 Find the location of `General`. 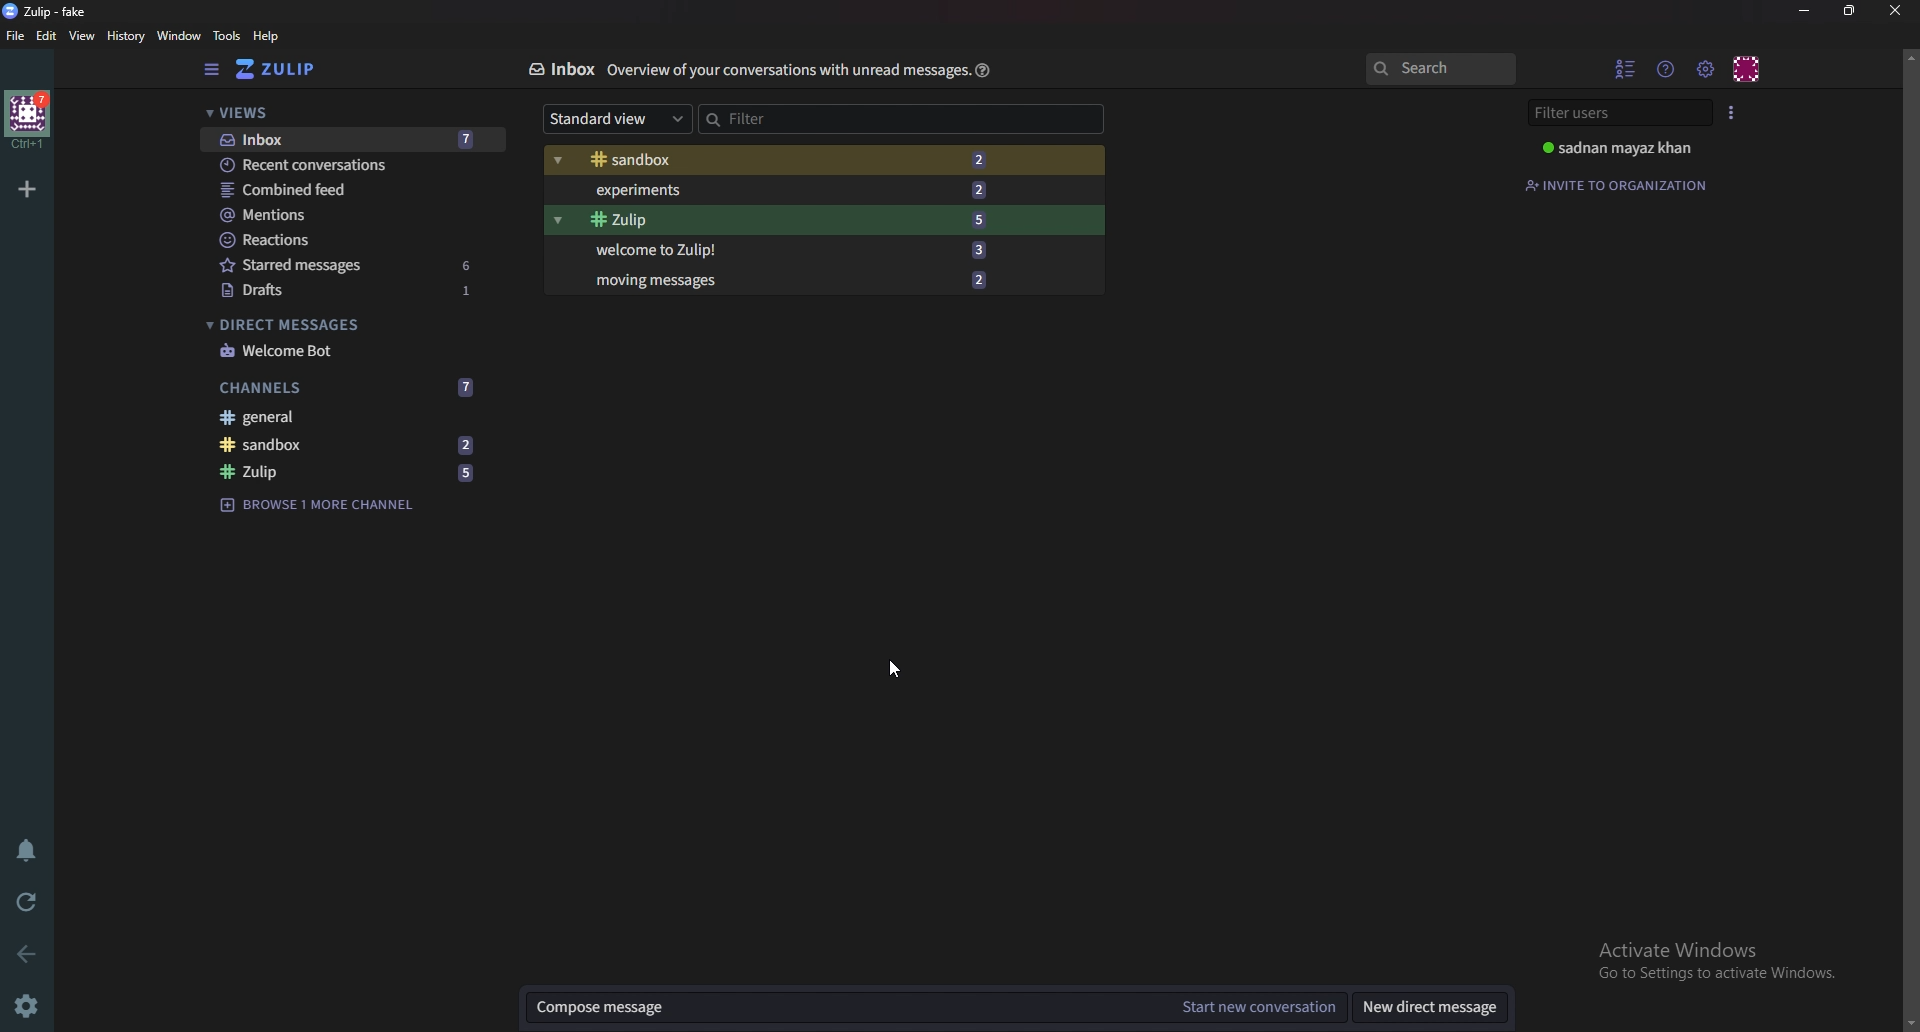

General is located at coordinates (338, 419).